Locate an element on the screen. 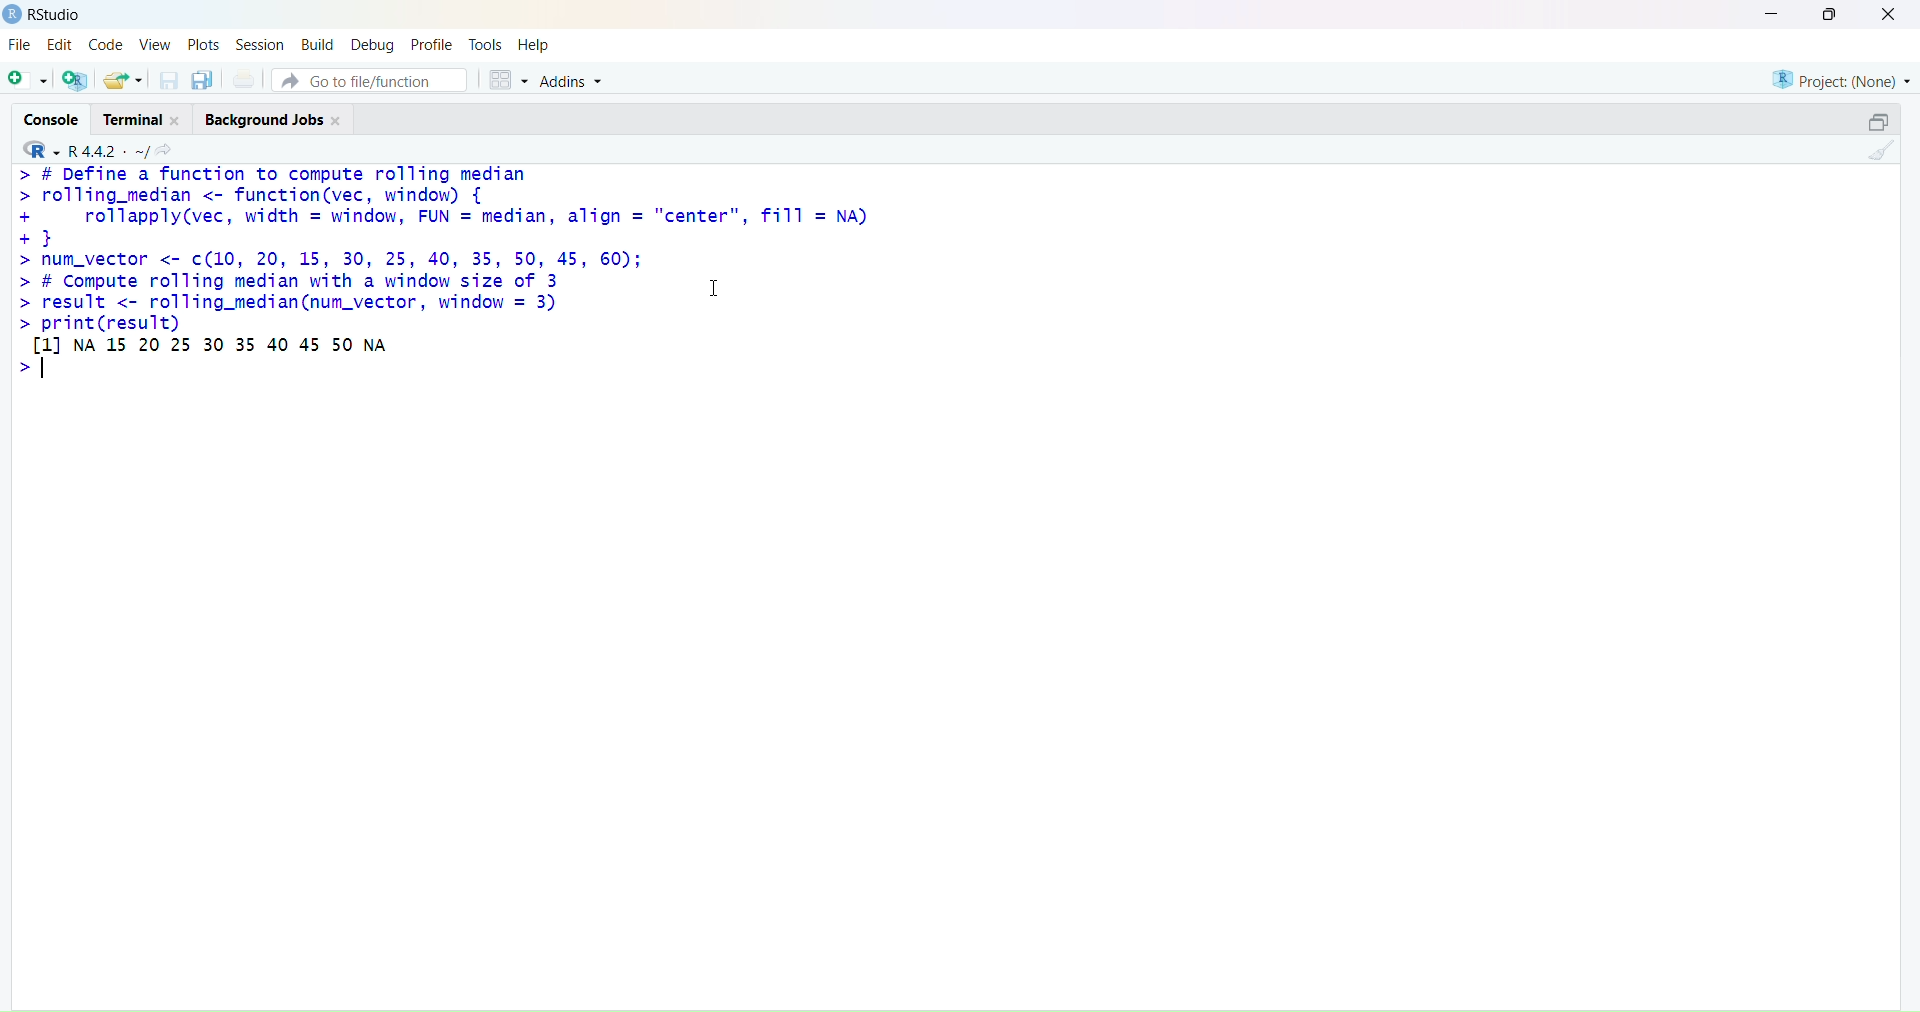 The width and height of the screenshot is (1920, 1012). project (none) is located at coordinates (1841, 80).